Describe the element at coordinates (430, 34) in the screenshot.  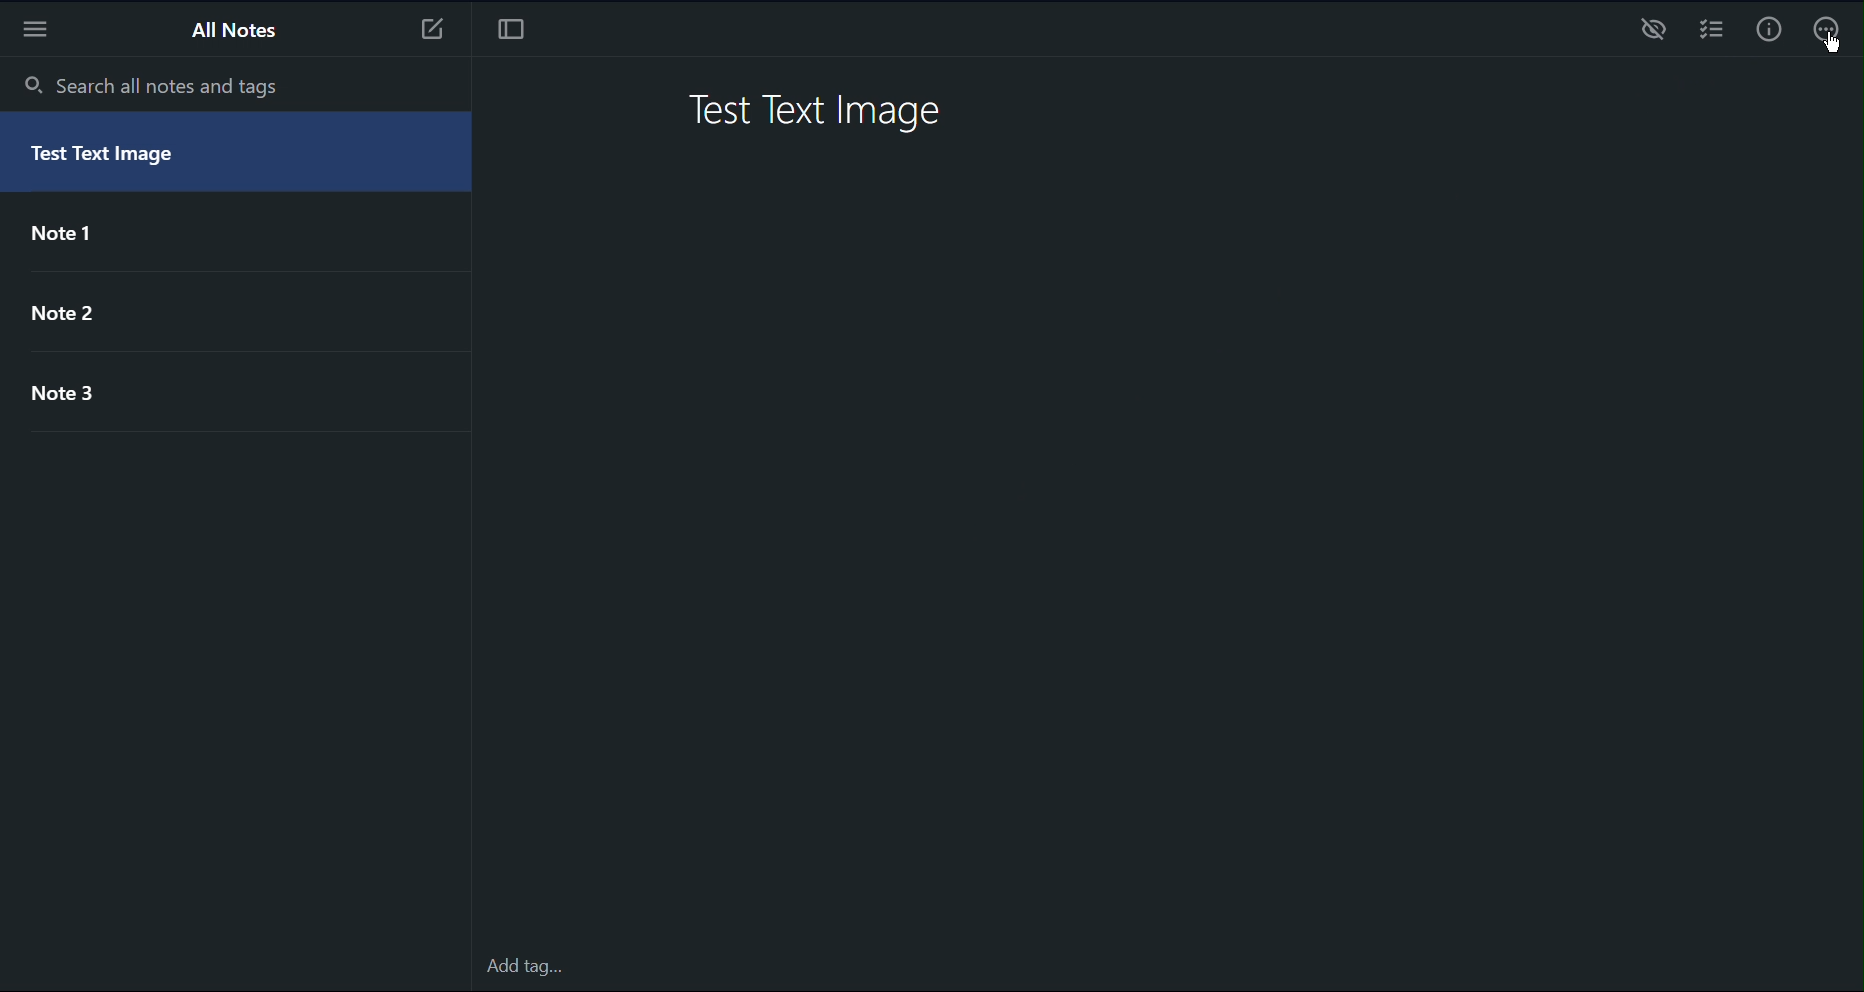
I see `New Note` at that location.